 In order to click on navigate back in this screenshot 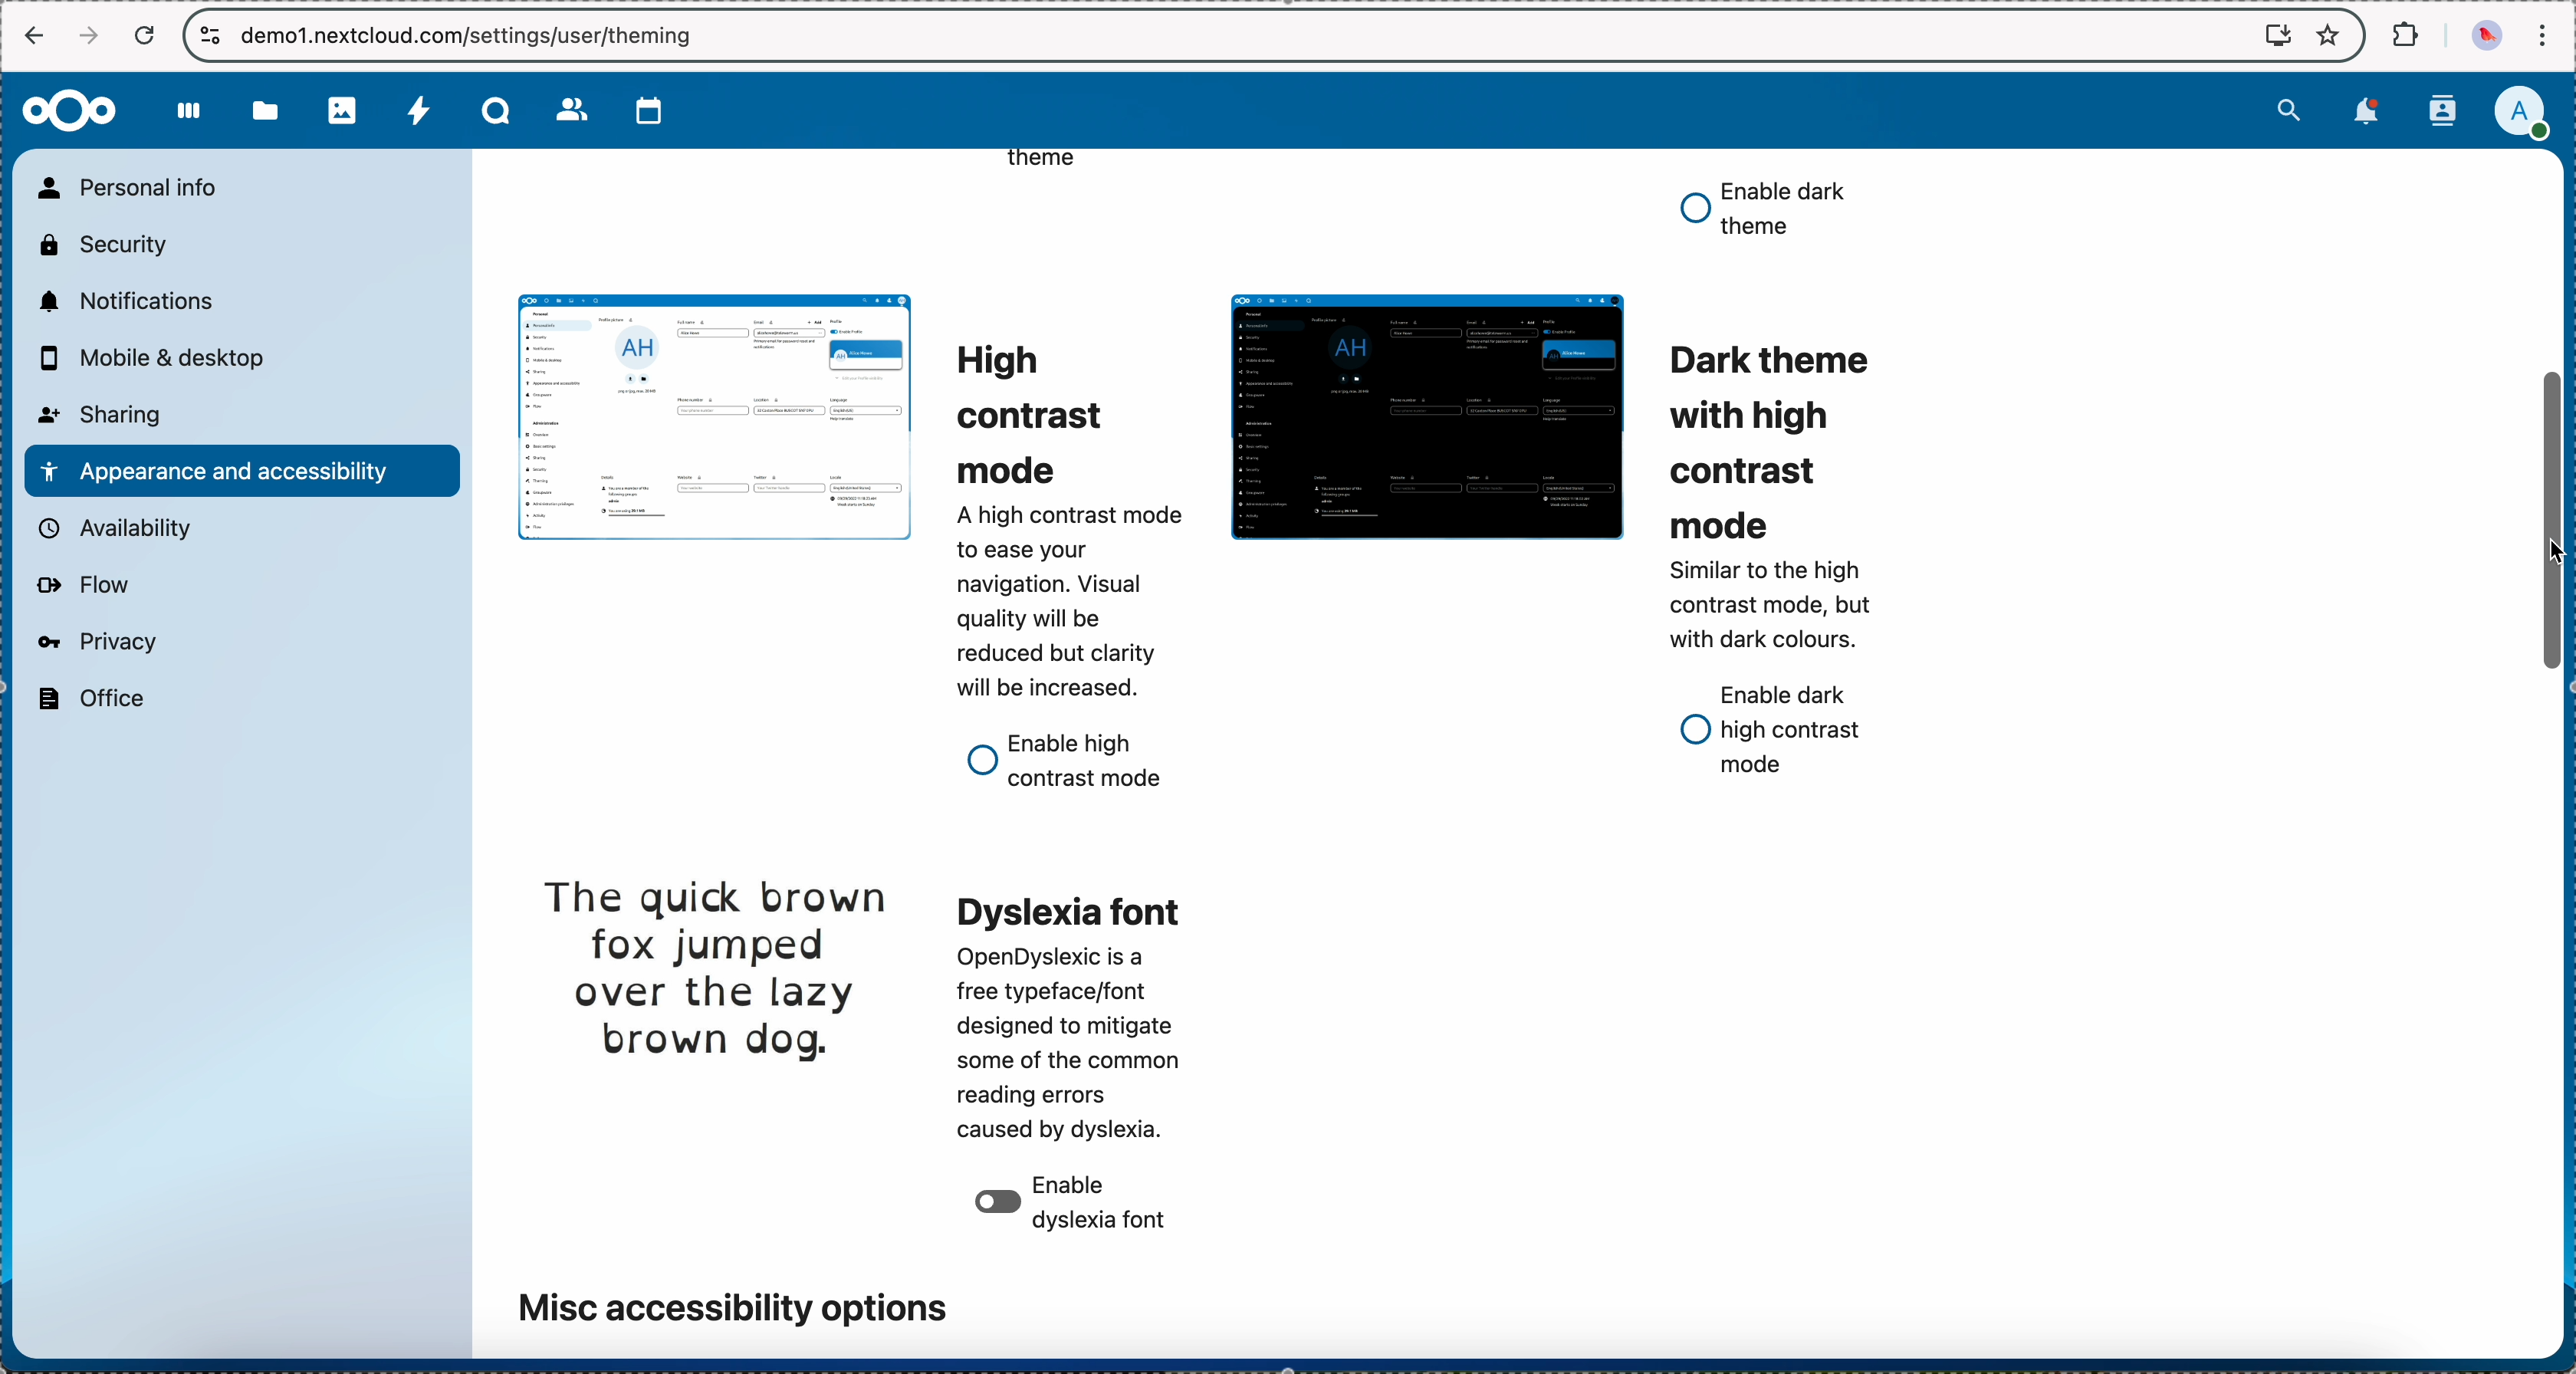, I will do `click(34, 34)`.